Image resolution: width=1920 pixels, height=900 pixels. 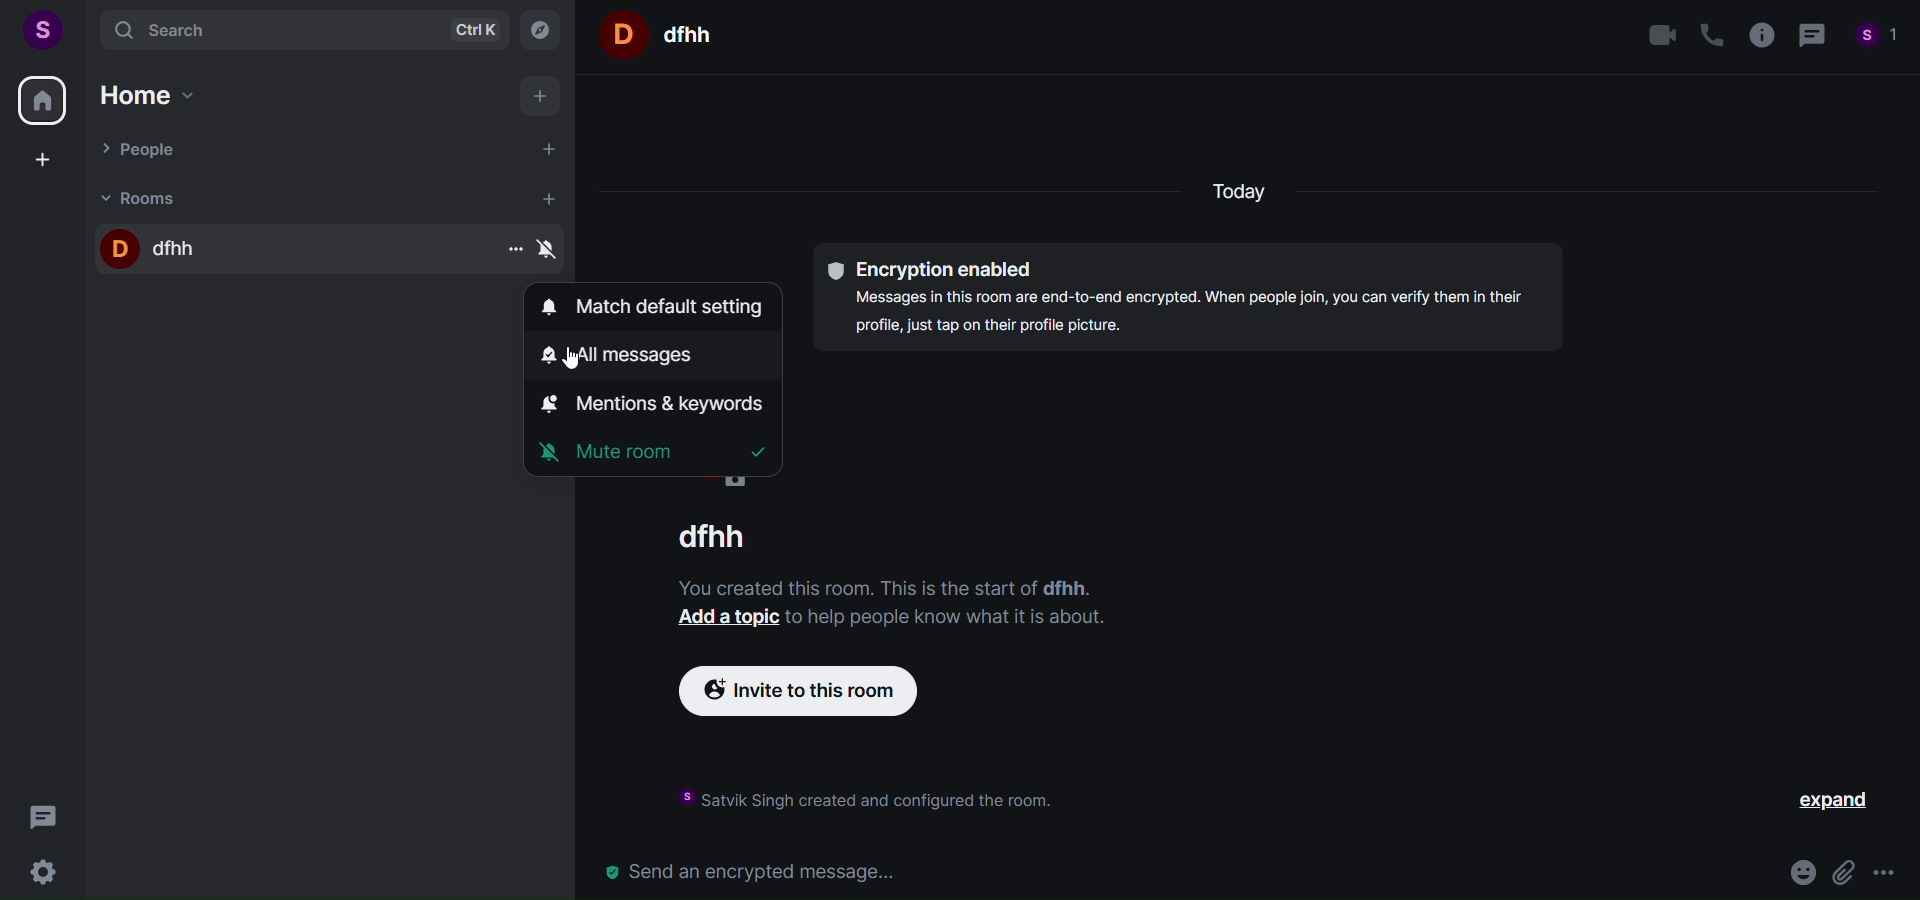 What do you see at coordinates (49, 162) in the screenshot?
I see `create a space` at bounding box center [49, 162].